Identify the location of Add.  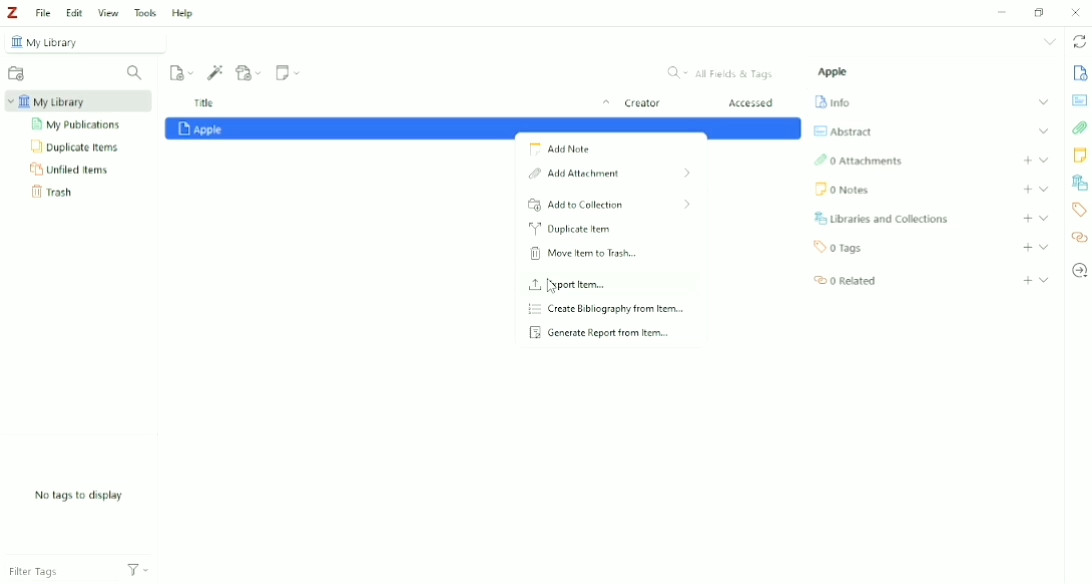
(1028, 218).